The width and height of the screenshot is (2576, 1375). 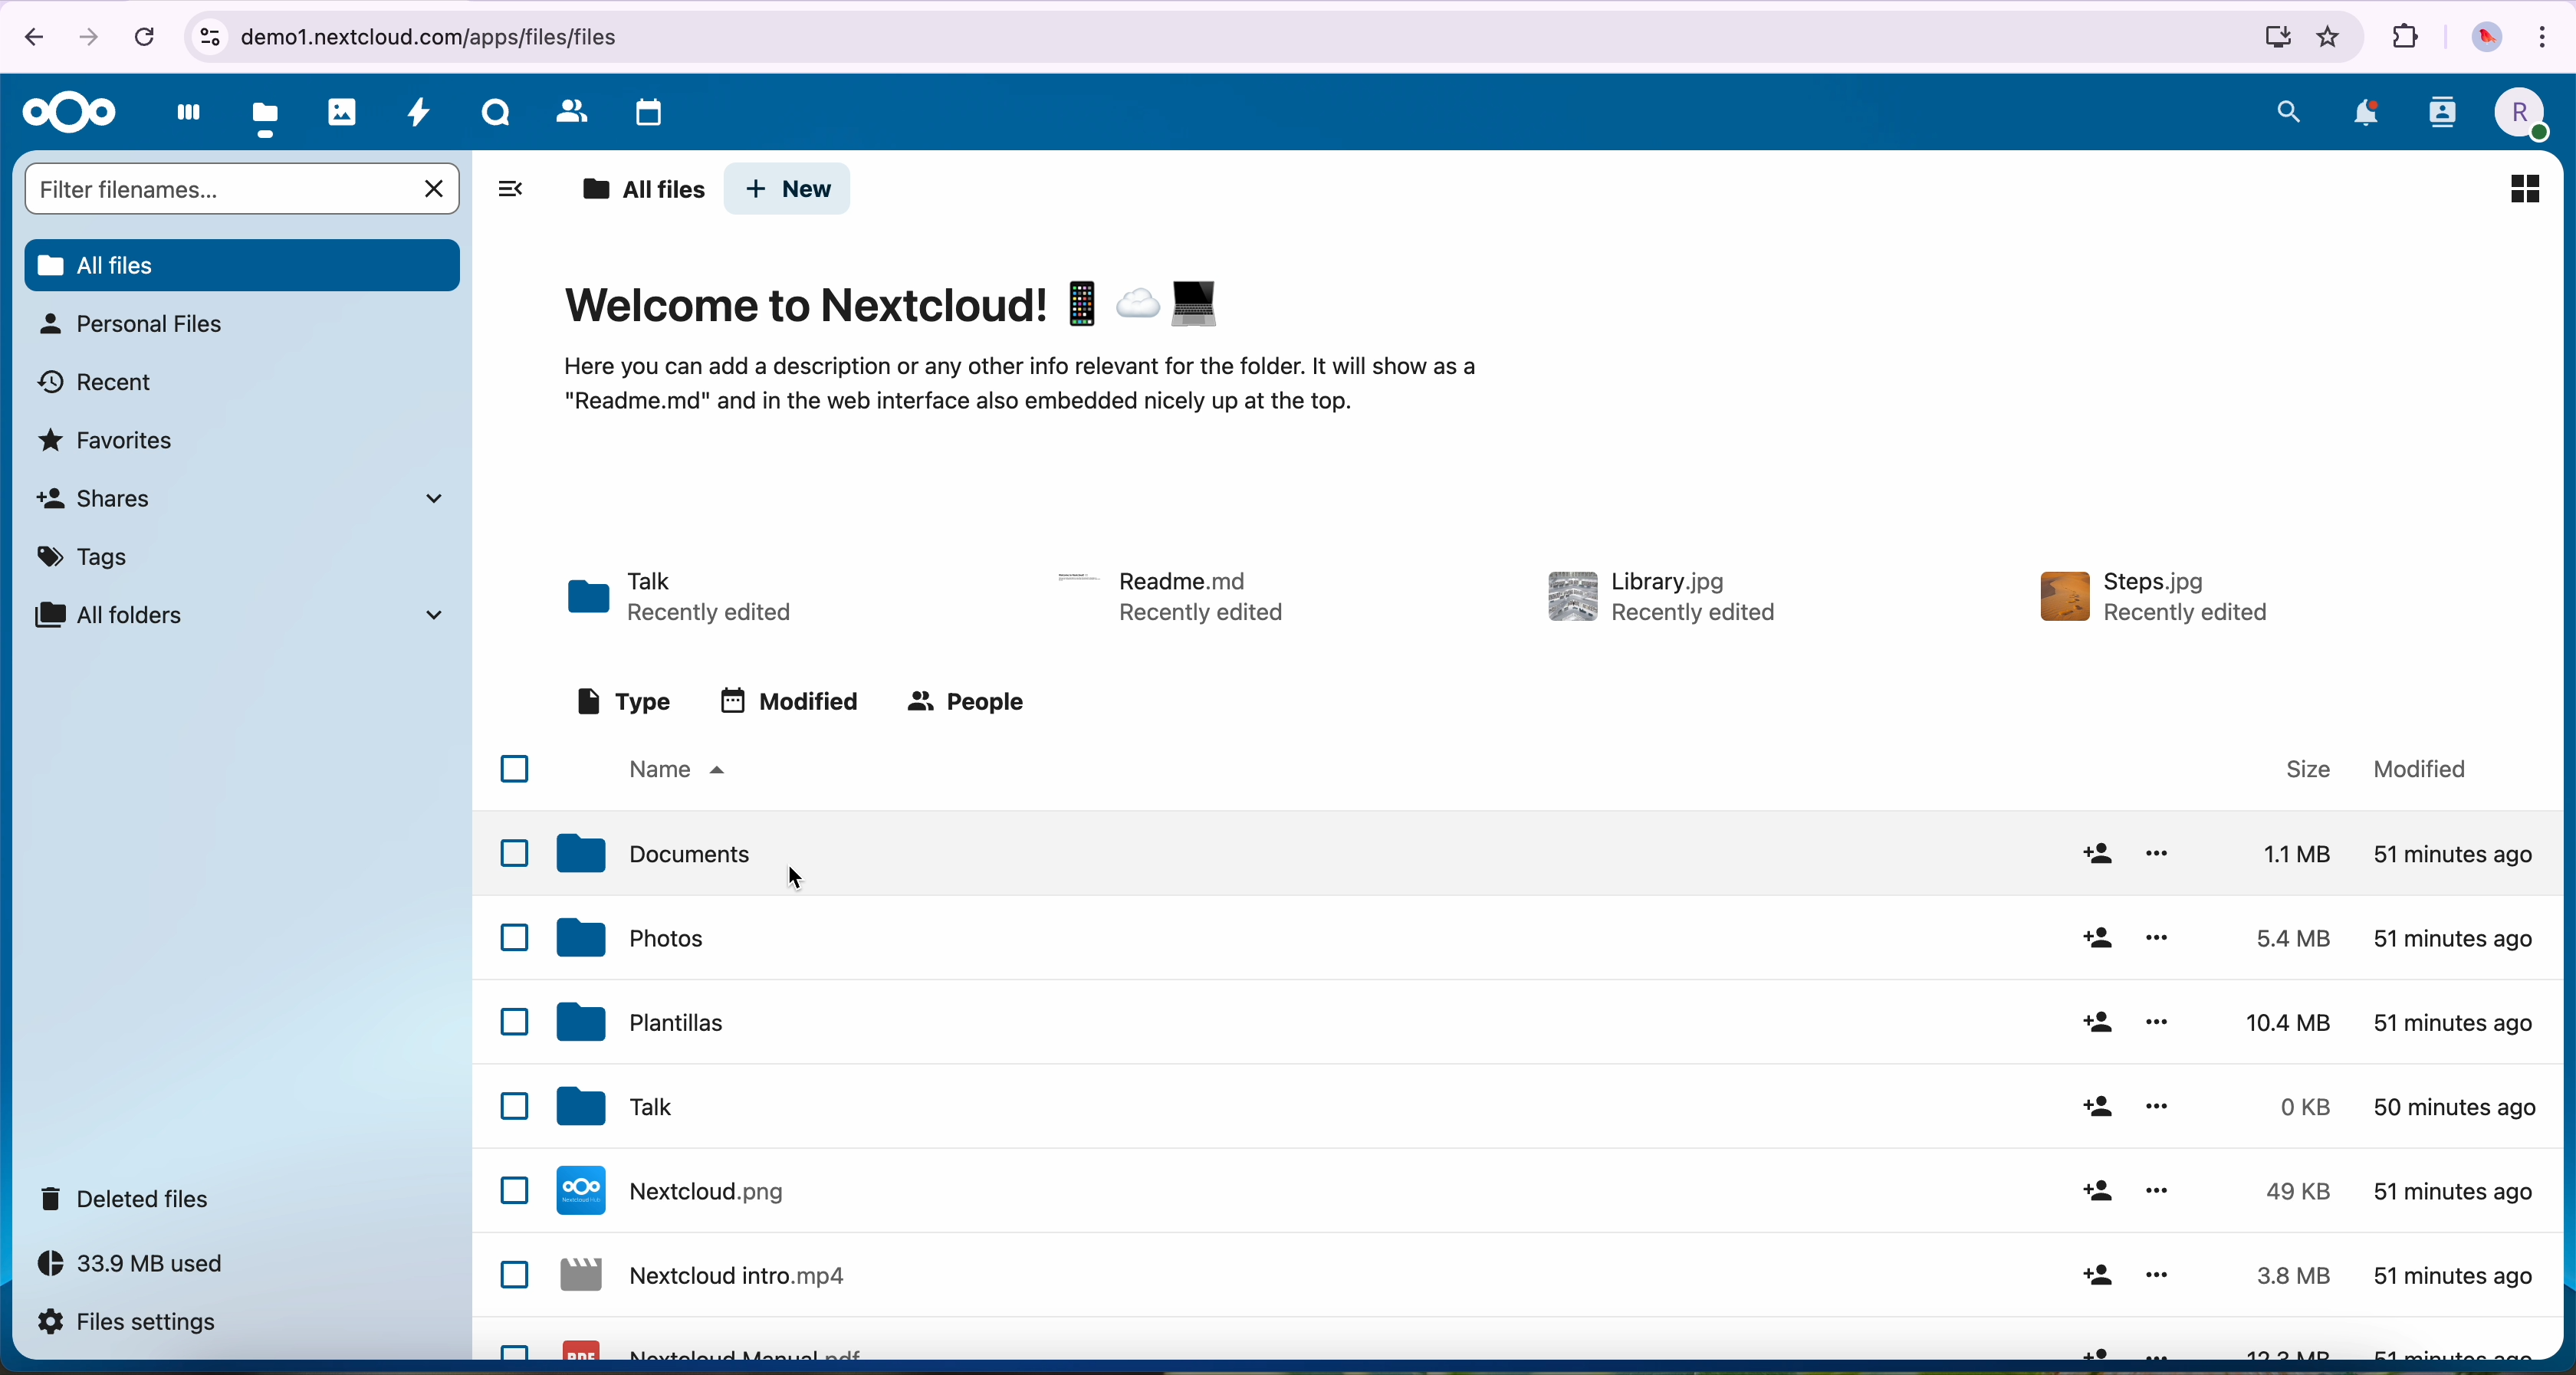 What do you see at coordinates (1182, 598) in the screenshot?
I see `readme.md - recently edited` at bounding box center [1182, 598].